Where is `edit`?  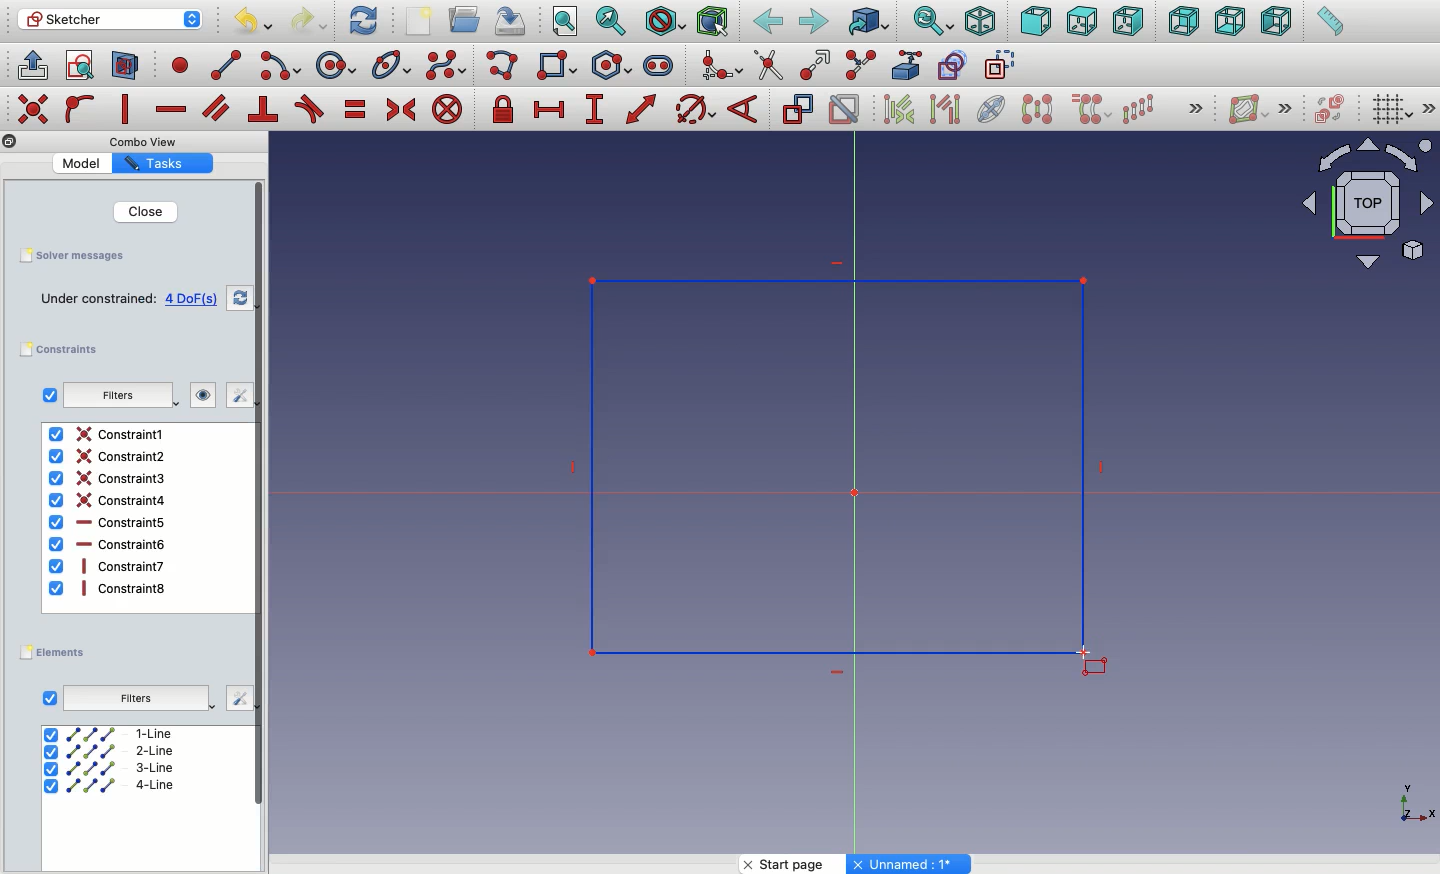 edit is located at coordinates (238, 698).